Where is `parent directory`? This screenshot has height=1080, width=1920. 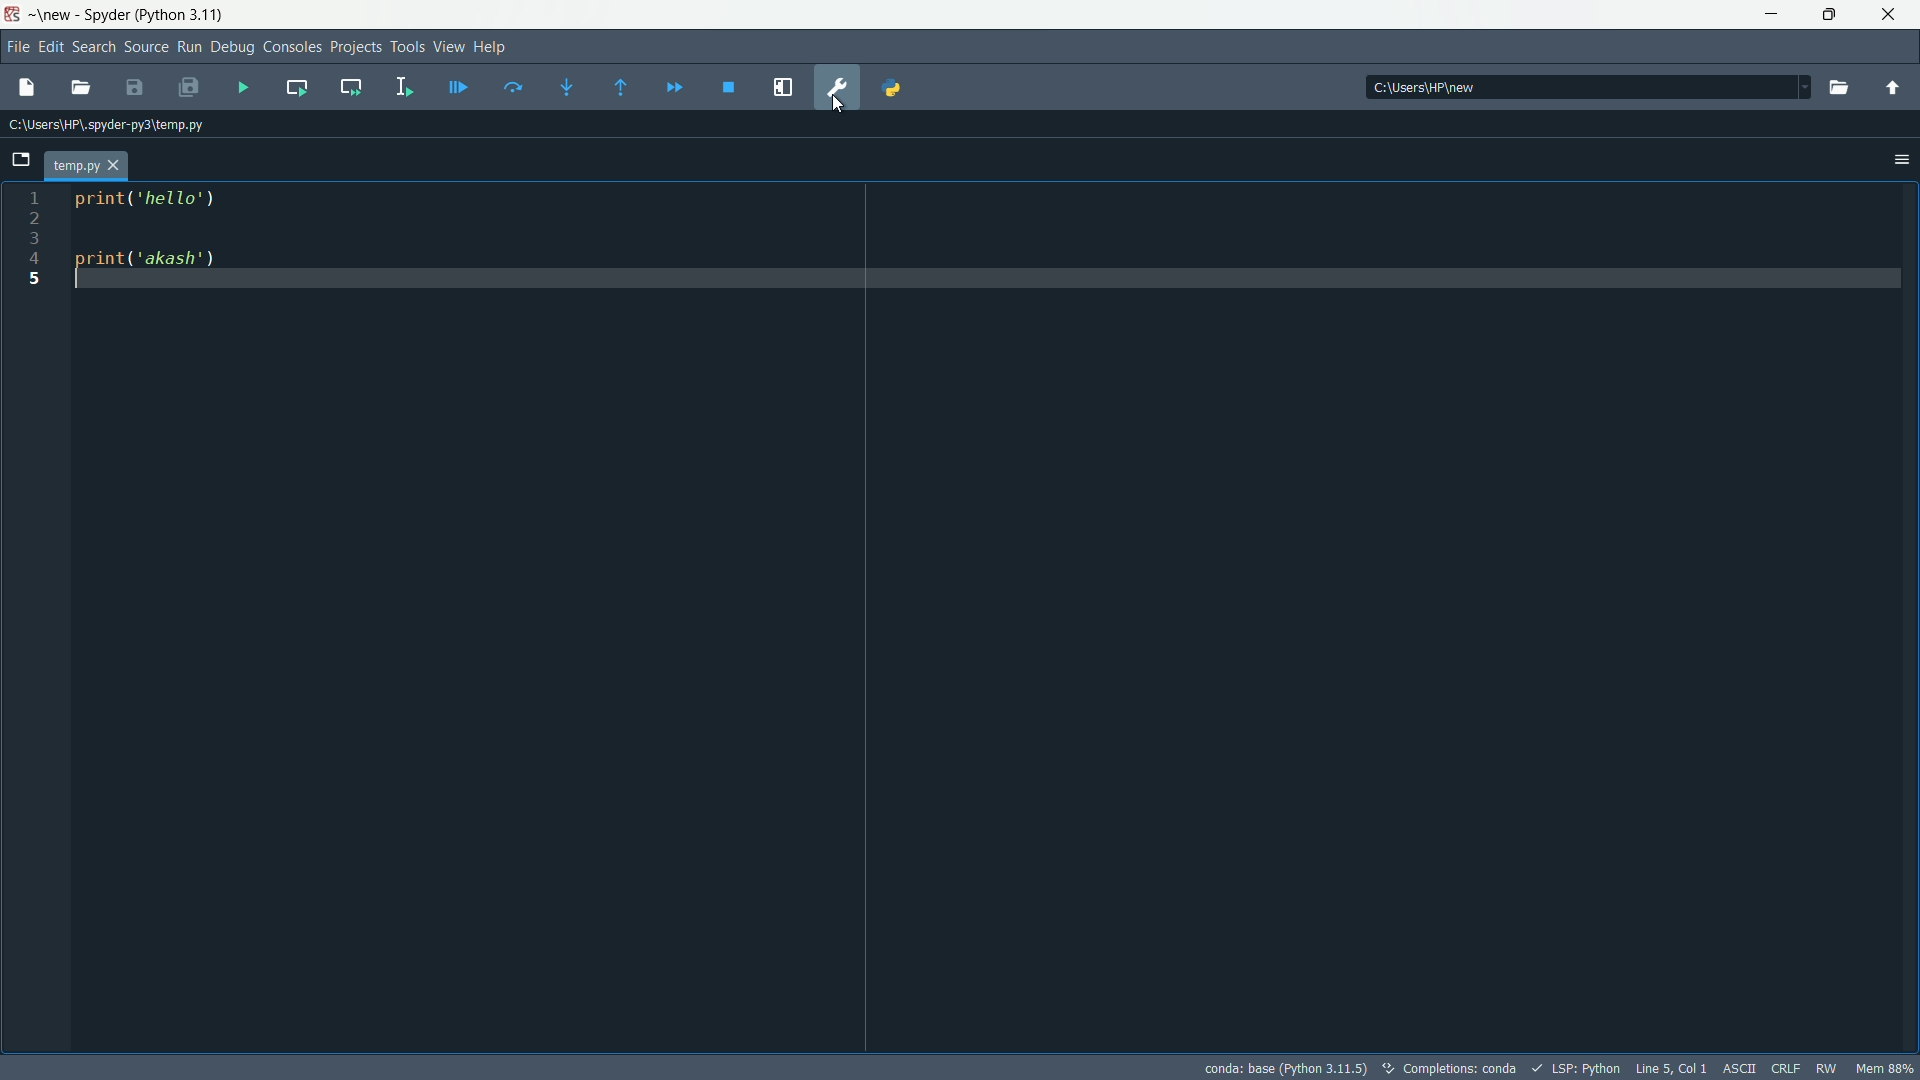
parent directory is located at coordinates (1894, 89).